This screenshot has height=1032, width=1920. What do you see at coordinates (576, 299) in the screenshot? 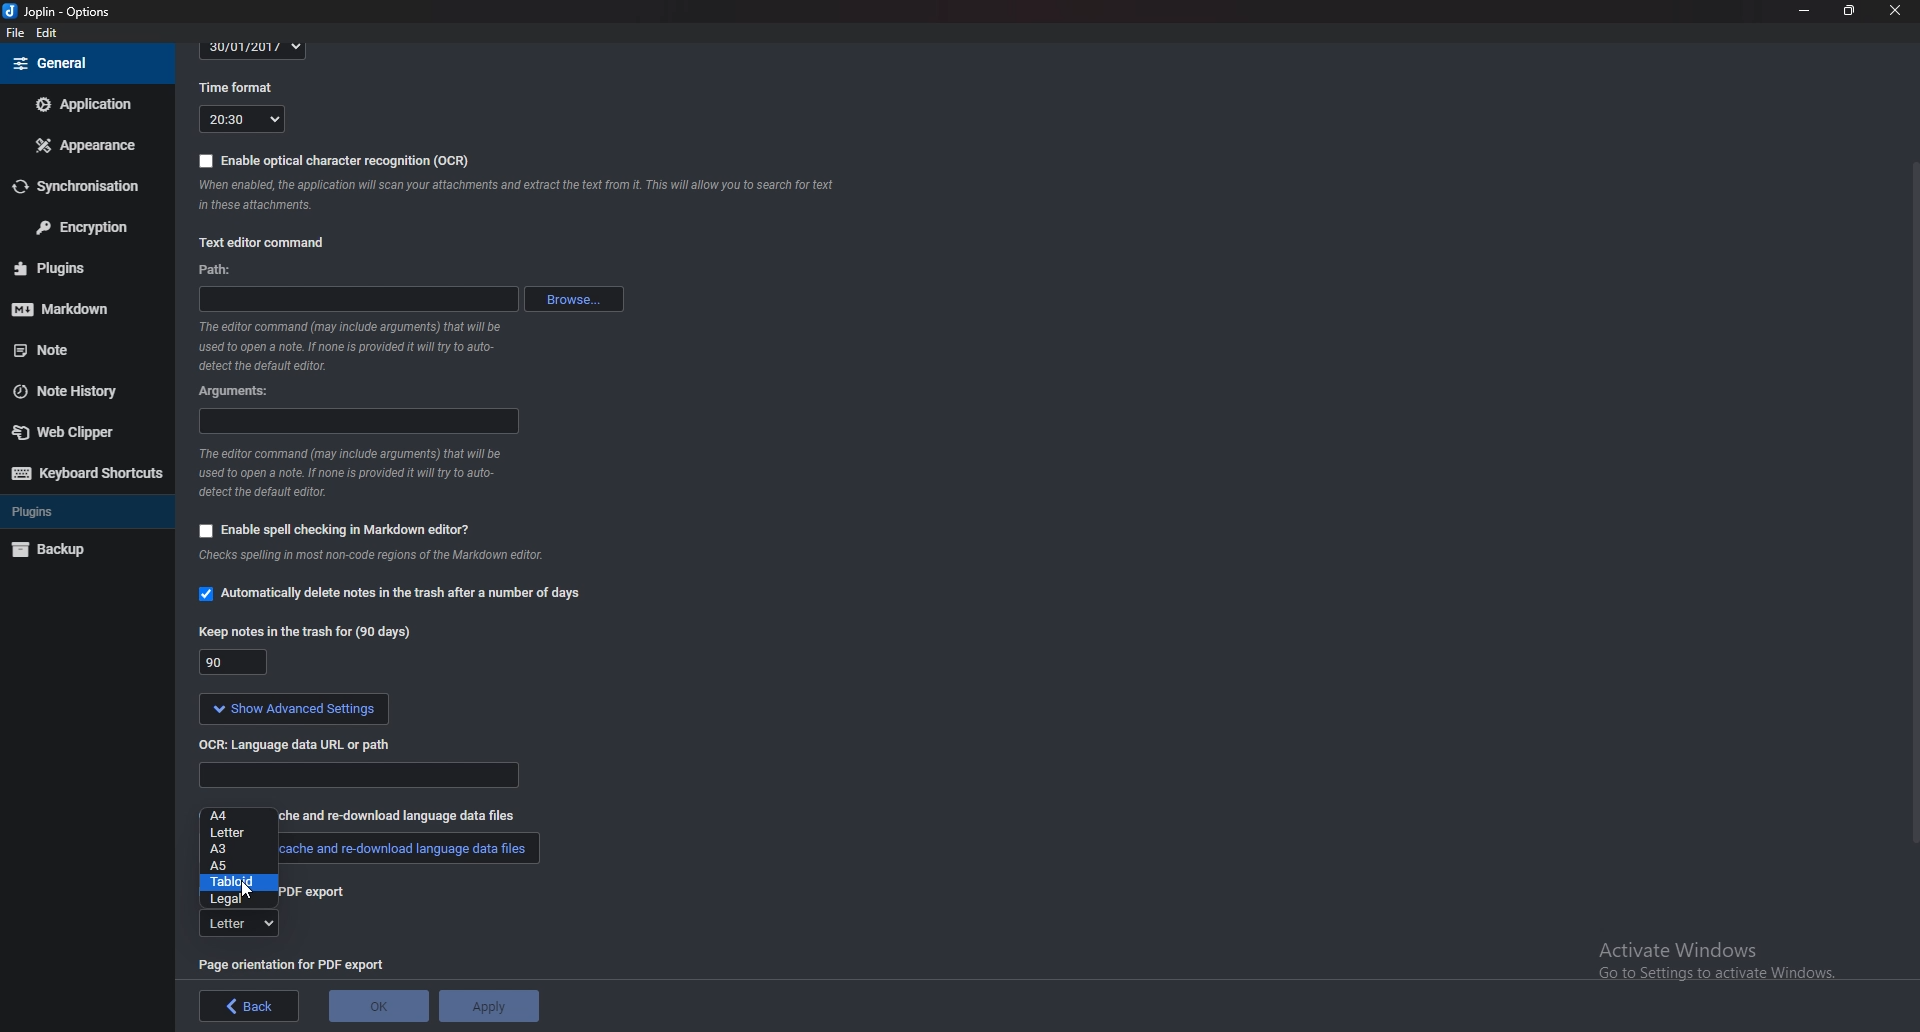
I see `browse` at bounding box center [576, 299].